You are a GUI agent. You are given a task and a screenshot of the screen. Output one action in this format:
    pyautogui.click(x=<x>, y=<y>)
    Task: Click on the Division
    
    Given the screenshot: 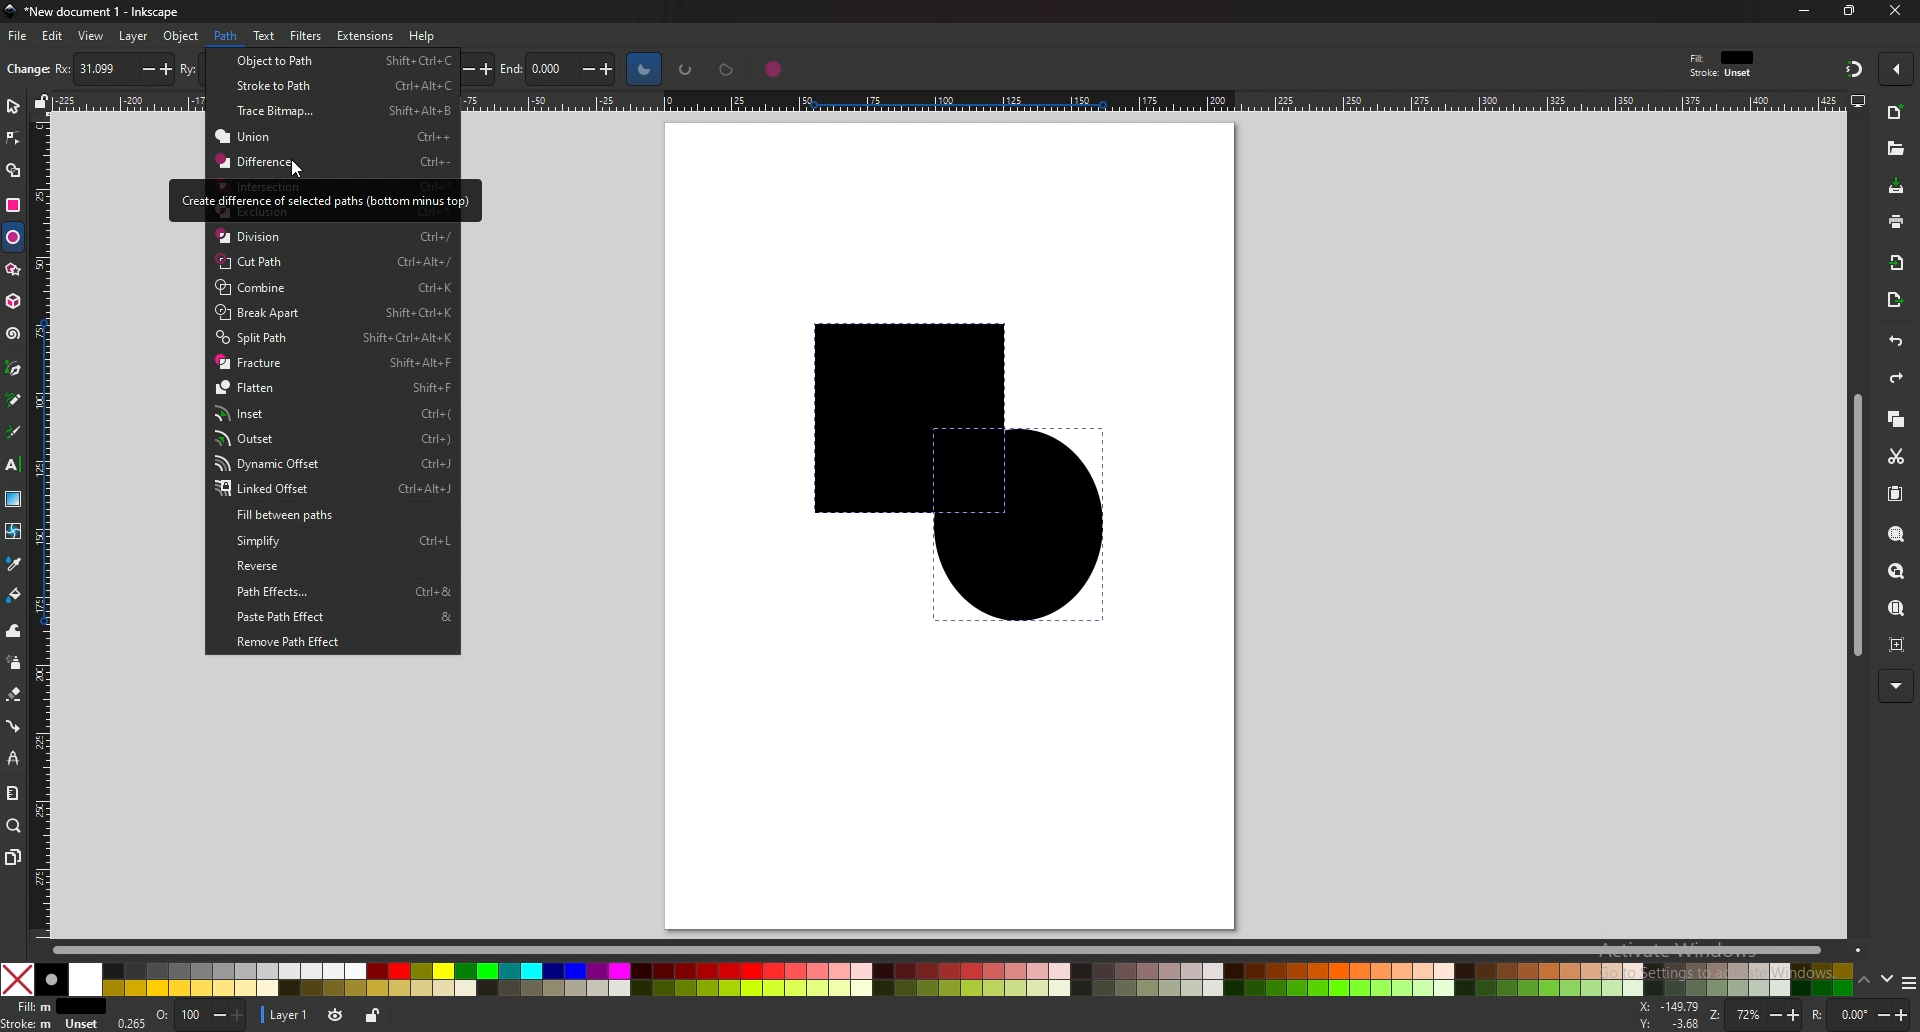 What is the action you would take?
    pyautogui.click(x=334, y=237)
    